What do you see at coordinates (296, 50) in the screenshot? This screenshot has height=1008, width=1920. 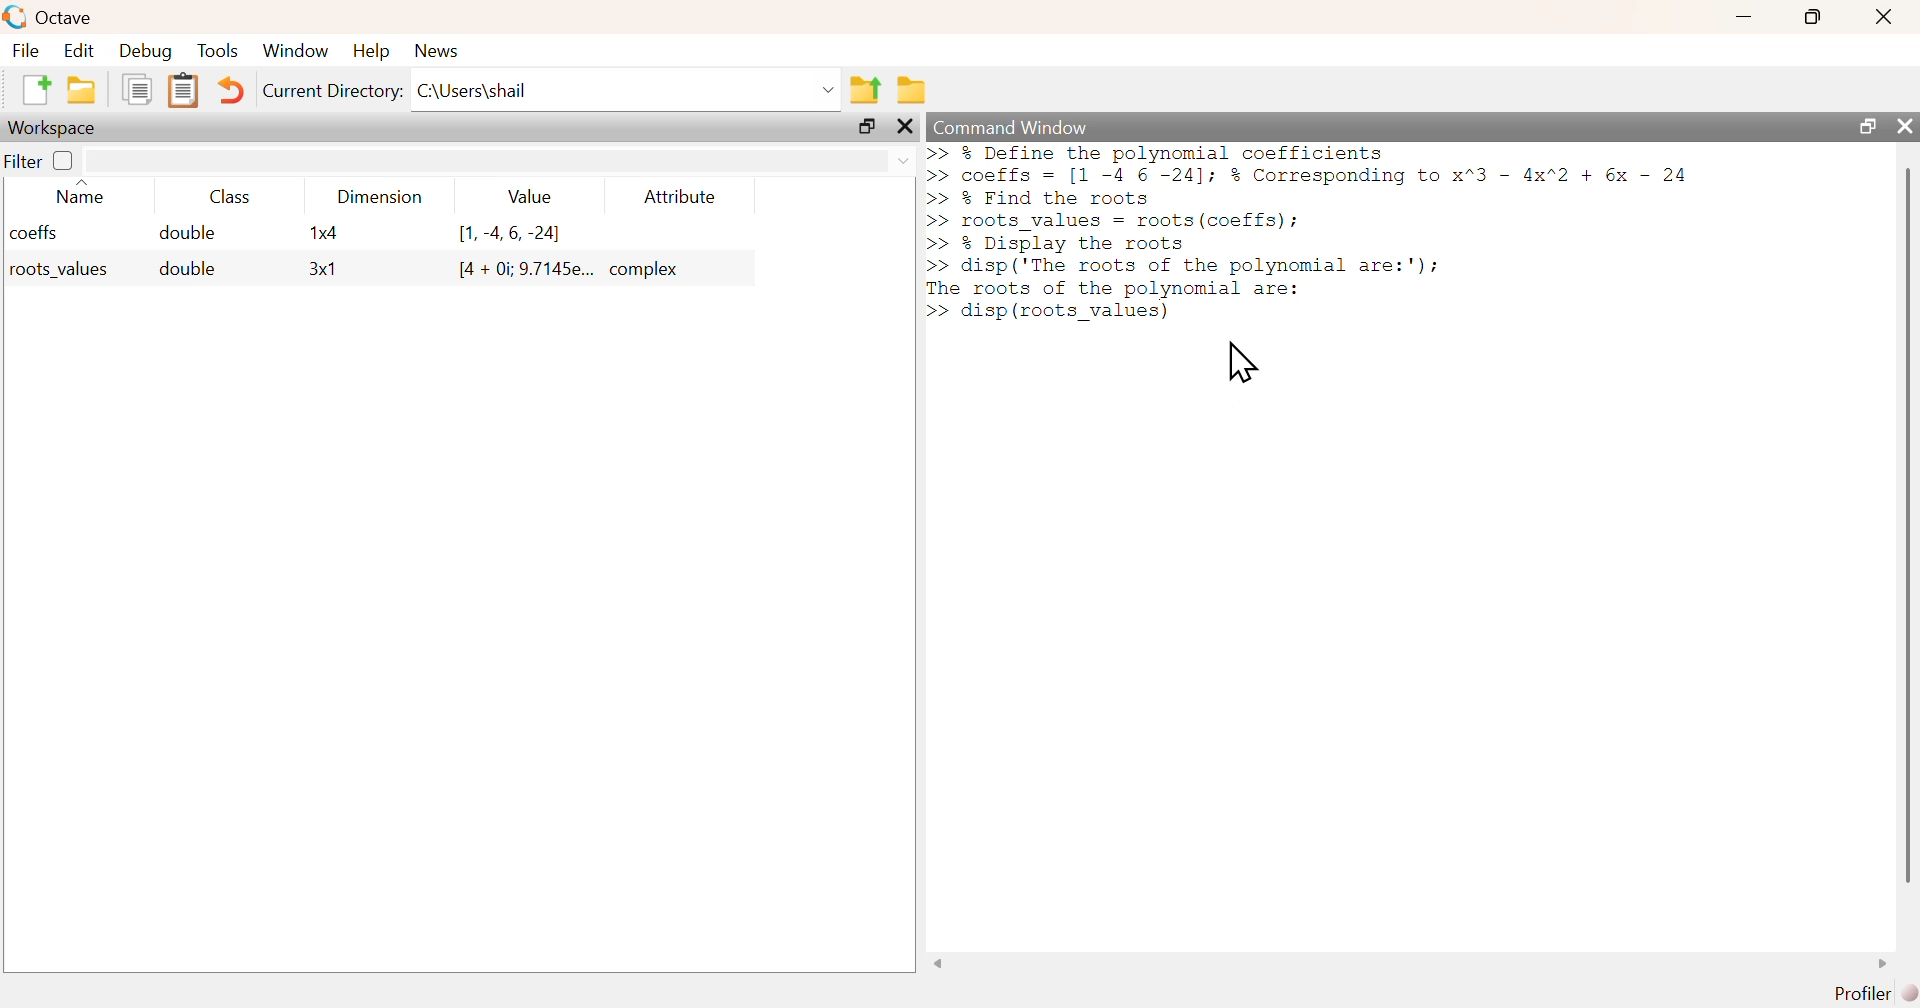 I see `Window` at bounding box center [296, 50].